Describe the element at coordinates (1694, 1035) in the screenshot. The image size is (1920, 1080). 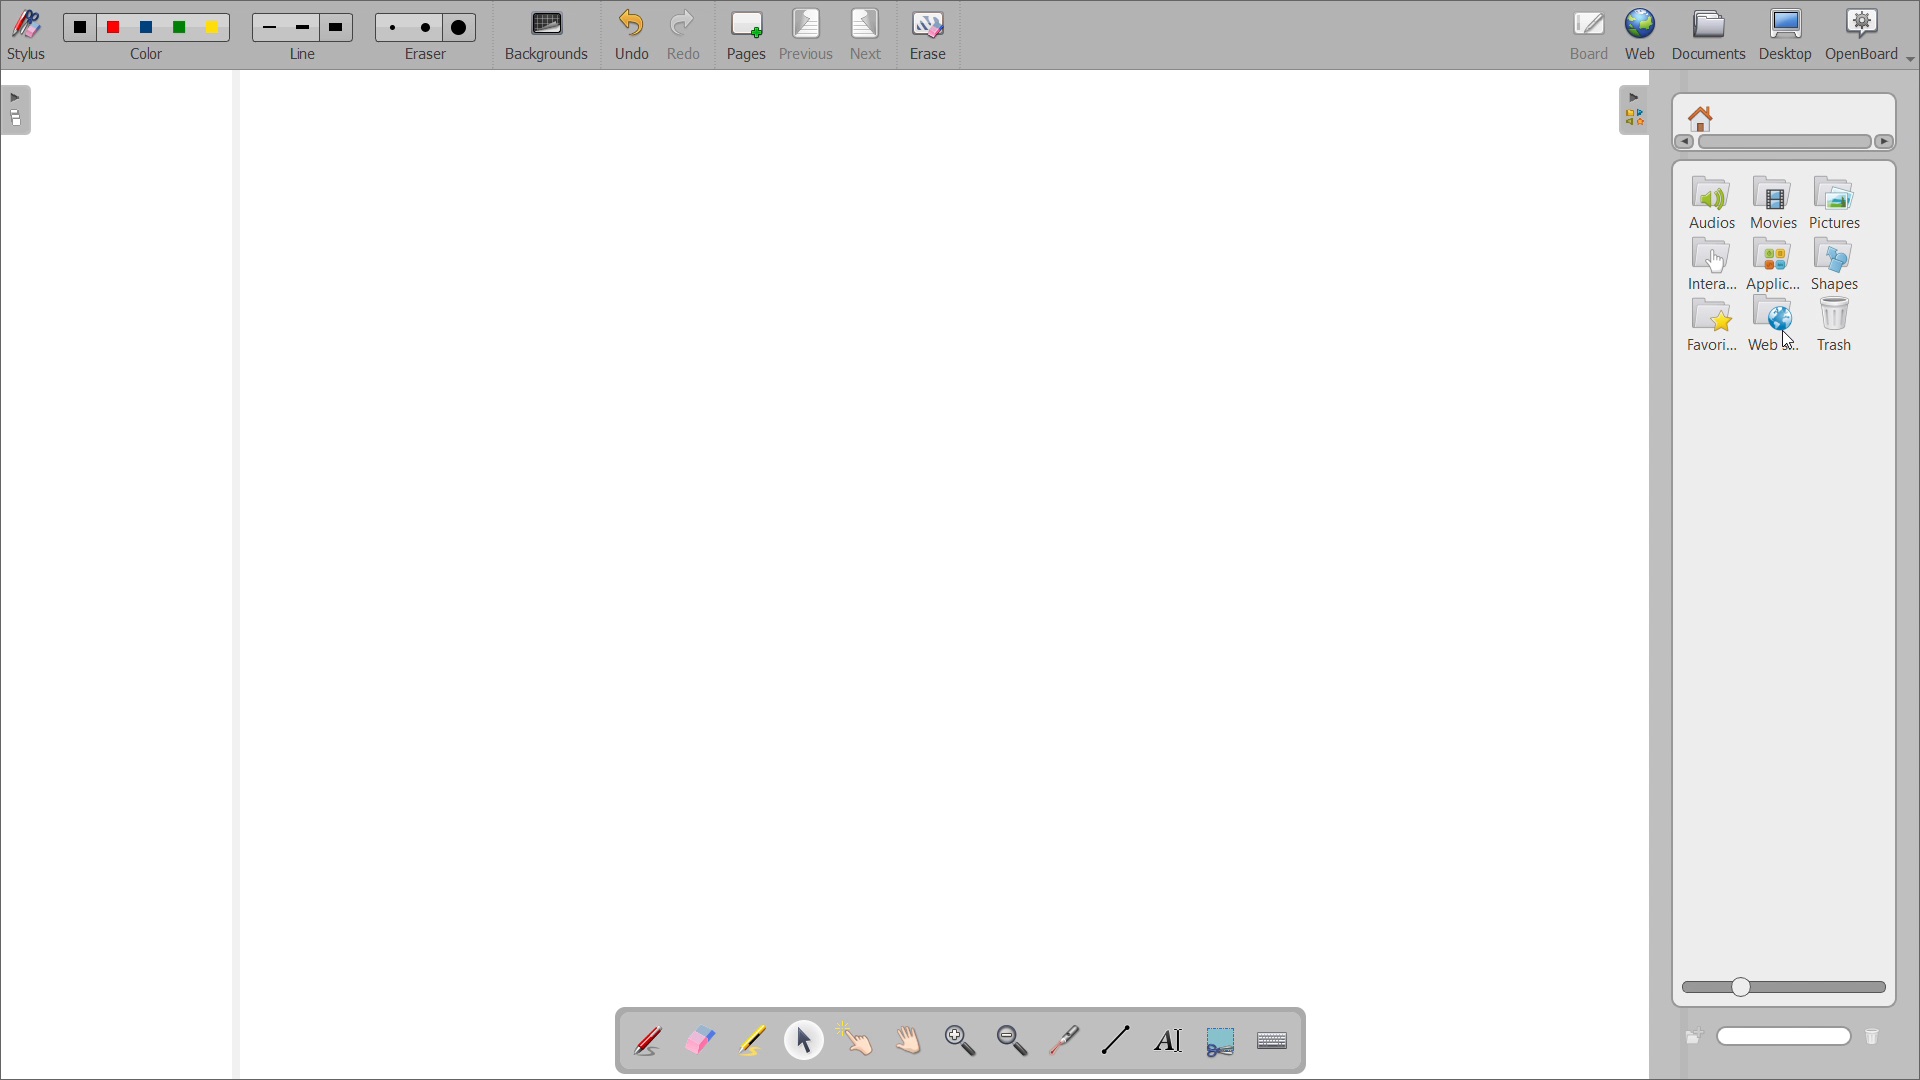
I see `add folder` at that location.